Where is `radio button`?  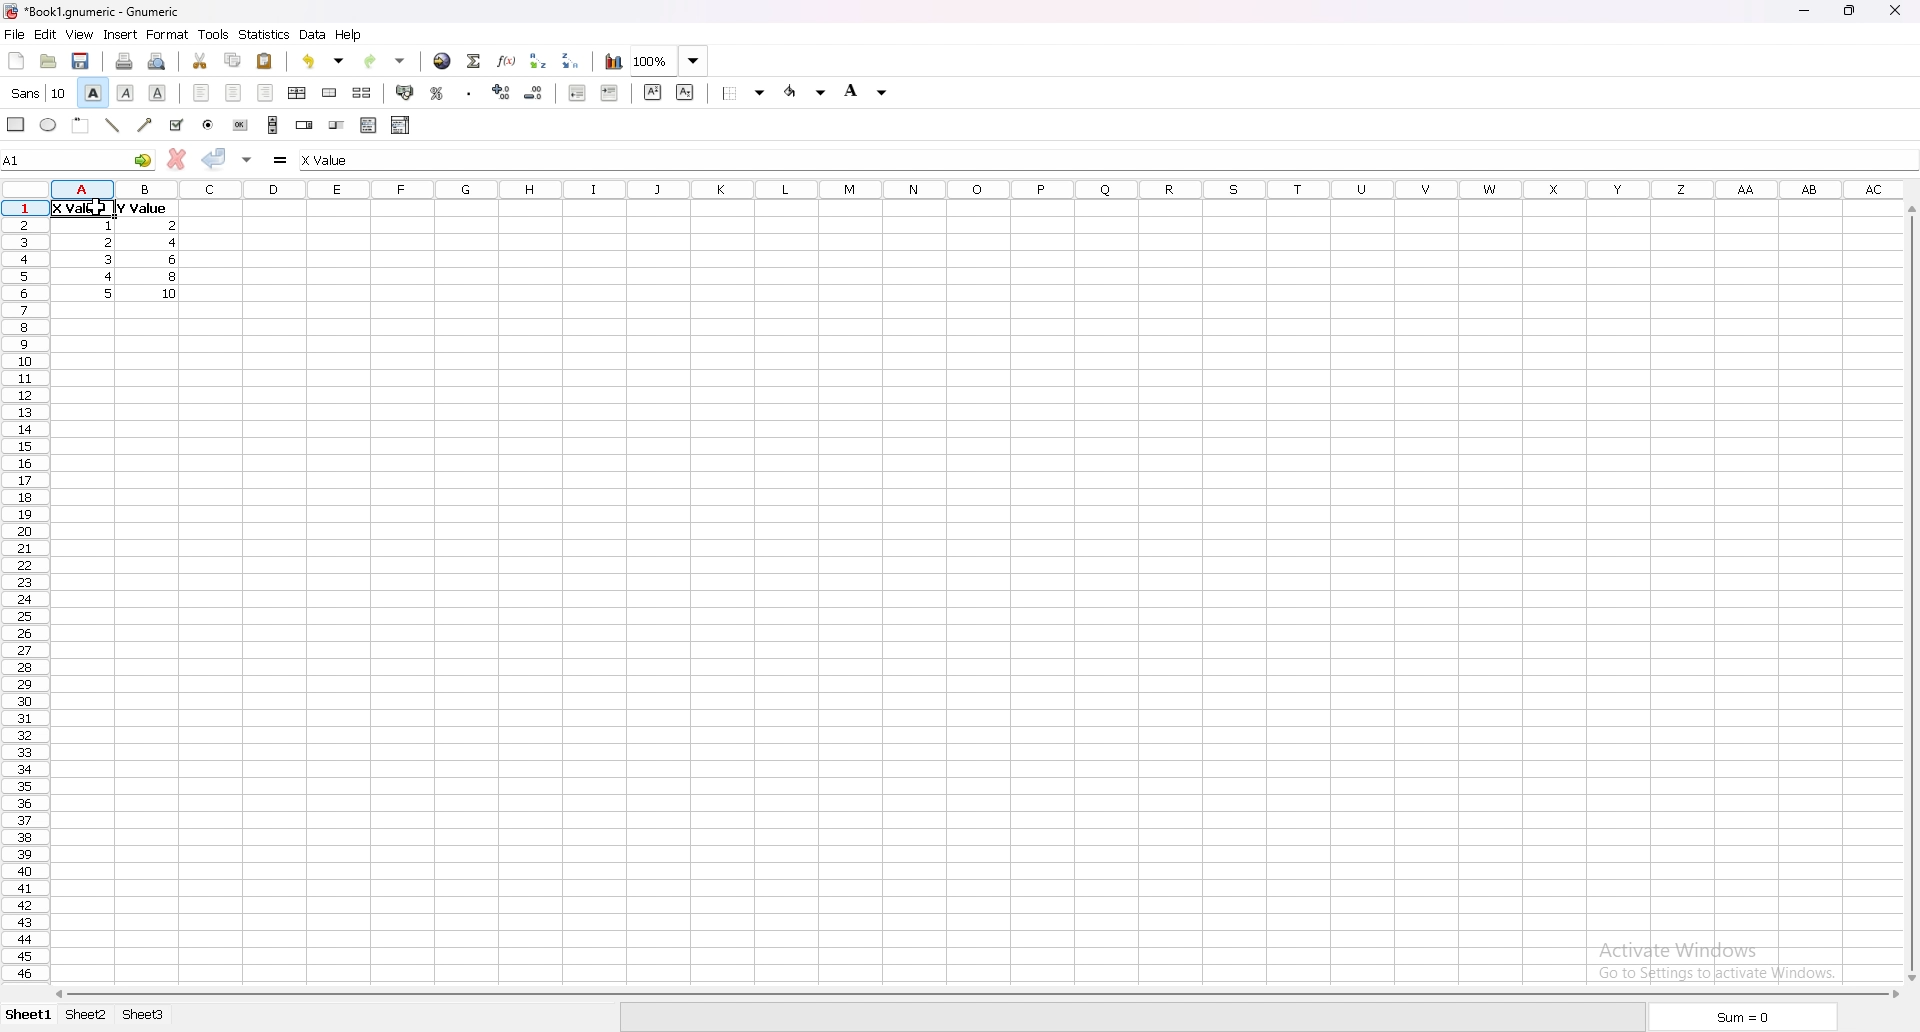 radio button is located at coordinates (209, 125).